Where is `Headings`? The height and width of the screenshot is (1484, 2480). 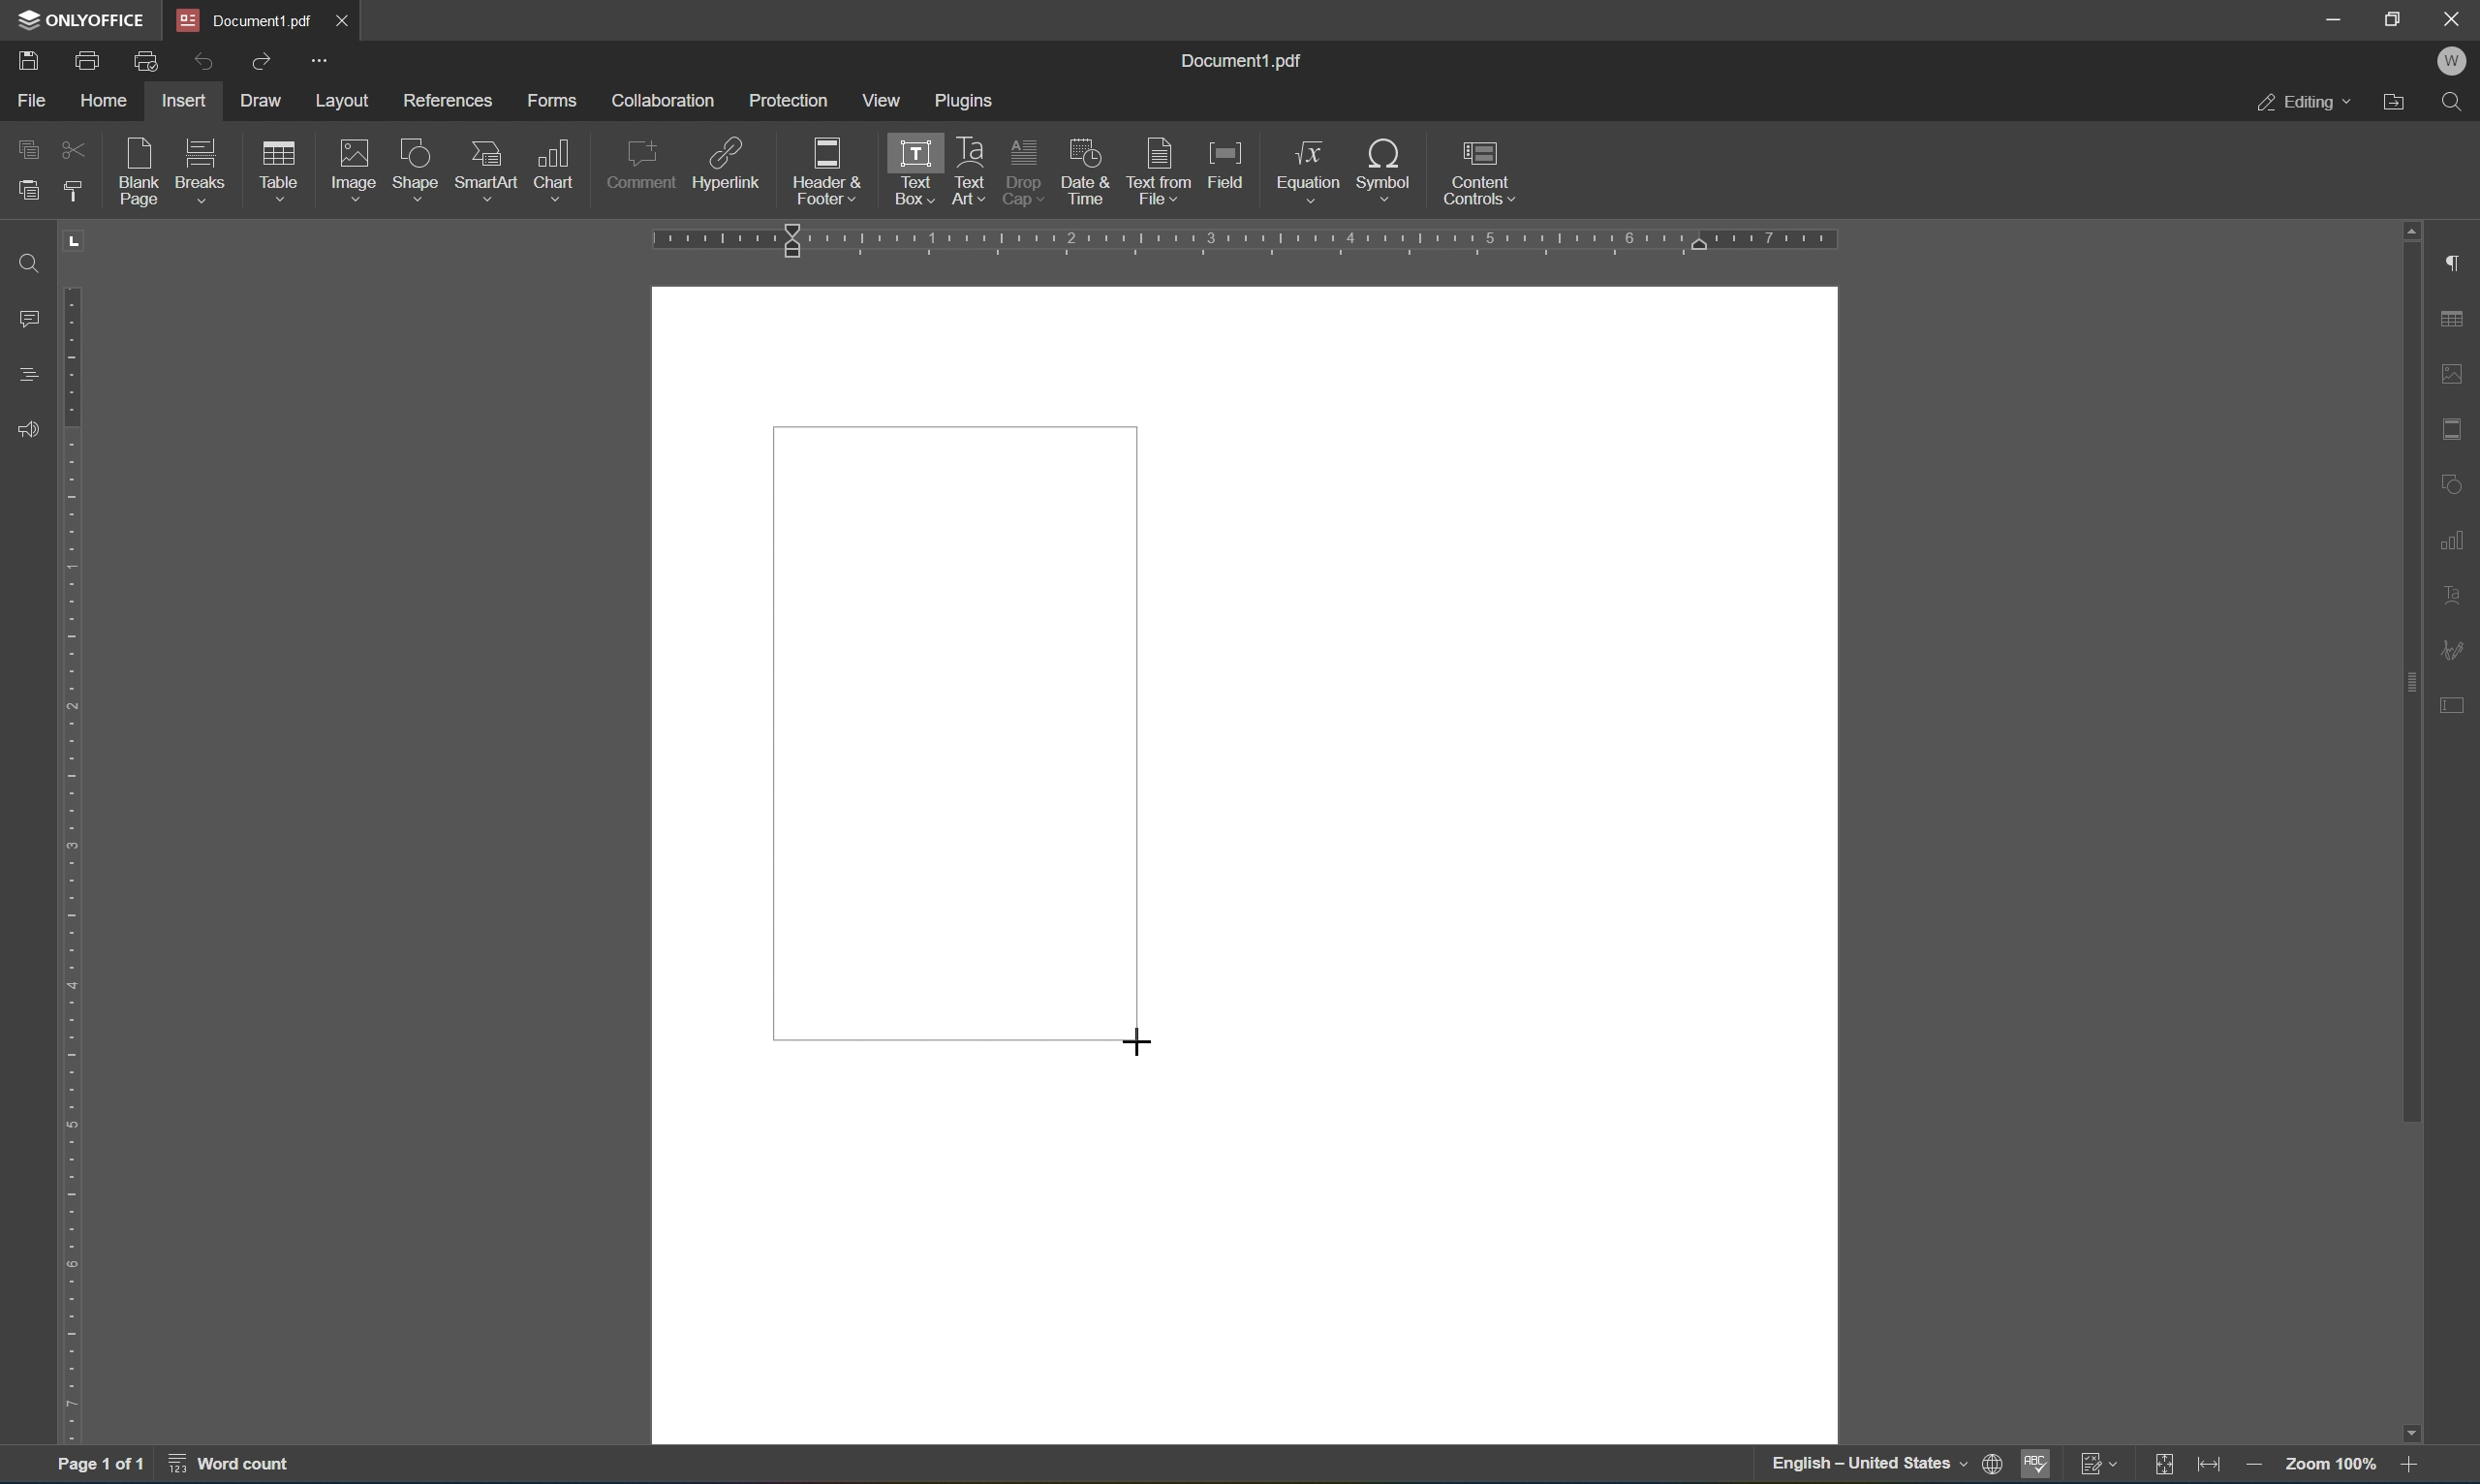
Headings is located at coordinates (30, 374).